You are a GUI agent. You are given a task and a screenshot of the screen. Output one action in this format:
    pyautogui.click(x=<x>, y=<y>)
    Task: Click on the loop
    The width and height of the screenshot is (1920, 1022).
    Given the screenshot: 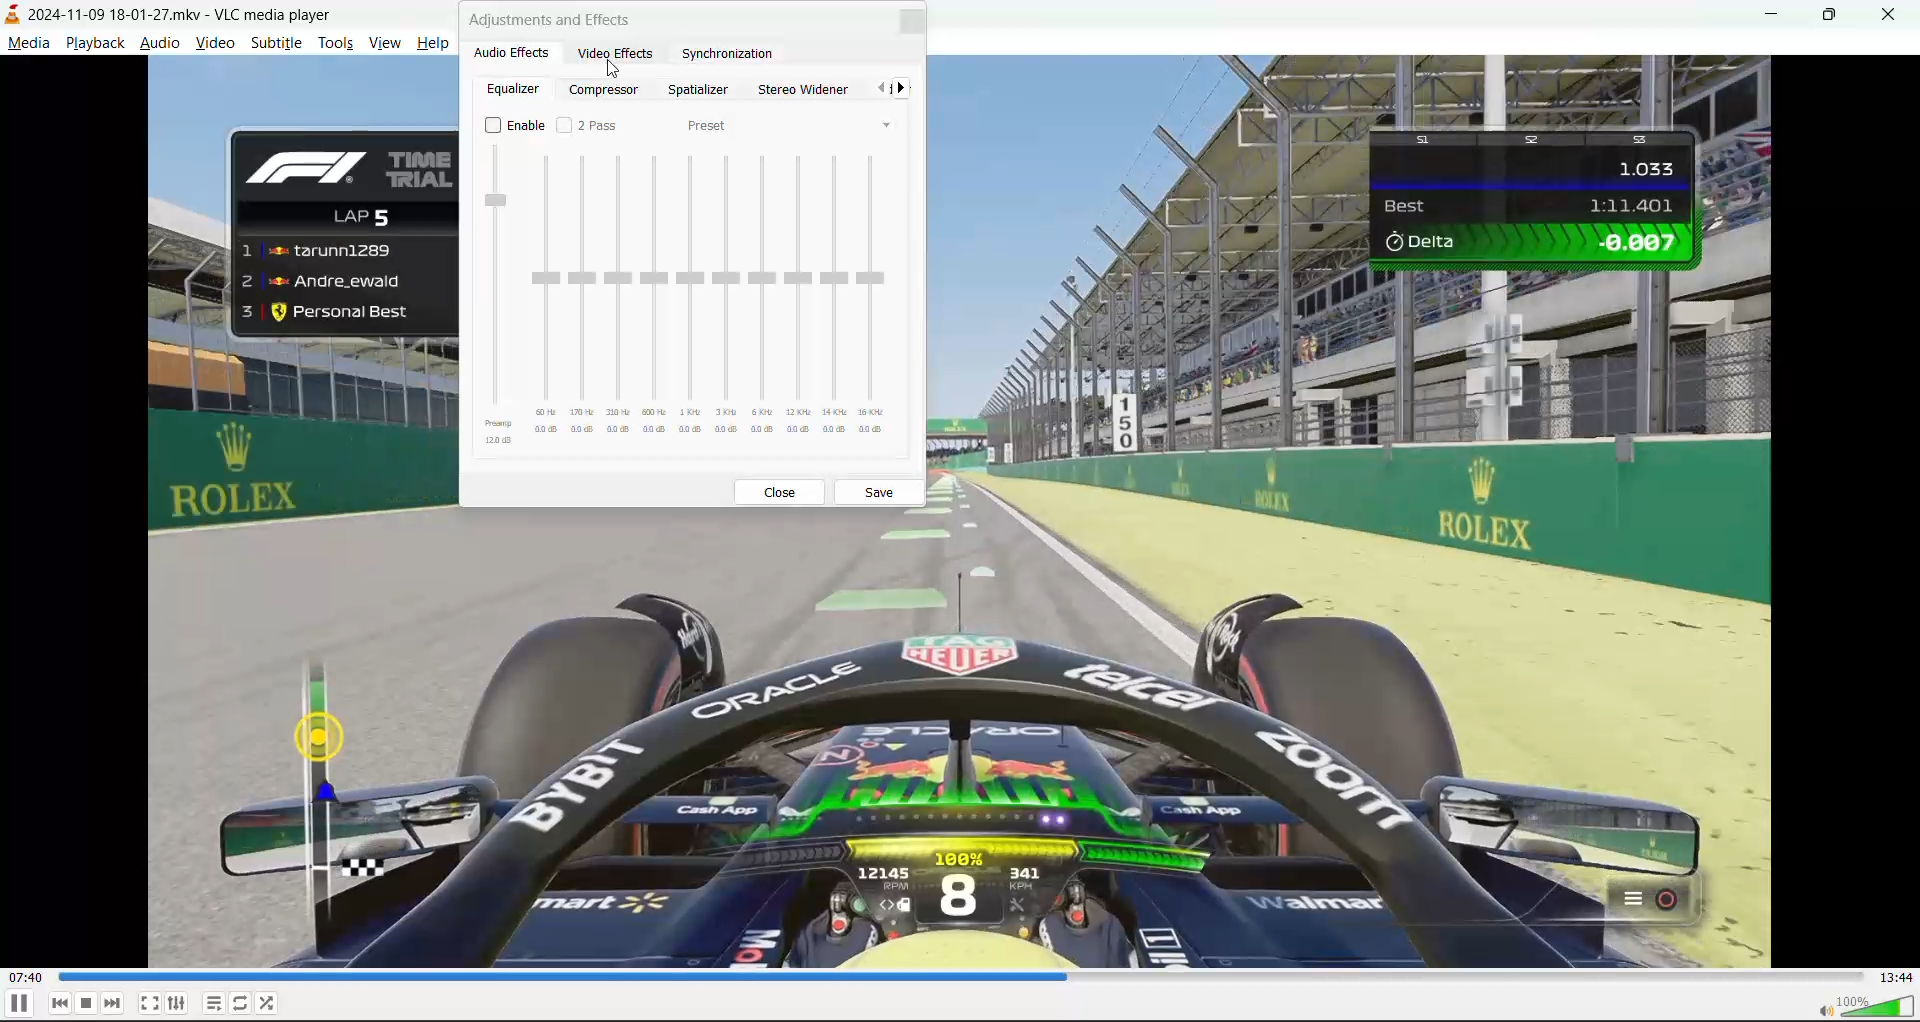 What is the action you would take?
    pyautogui.click(x=239, y=1000)
    